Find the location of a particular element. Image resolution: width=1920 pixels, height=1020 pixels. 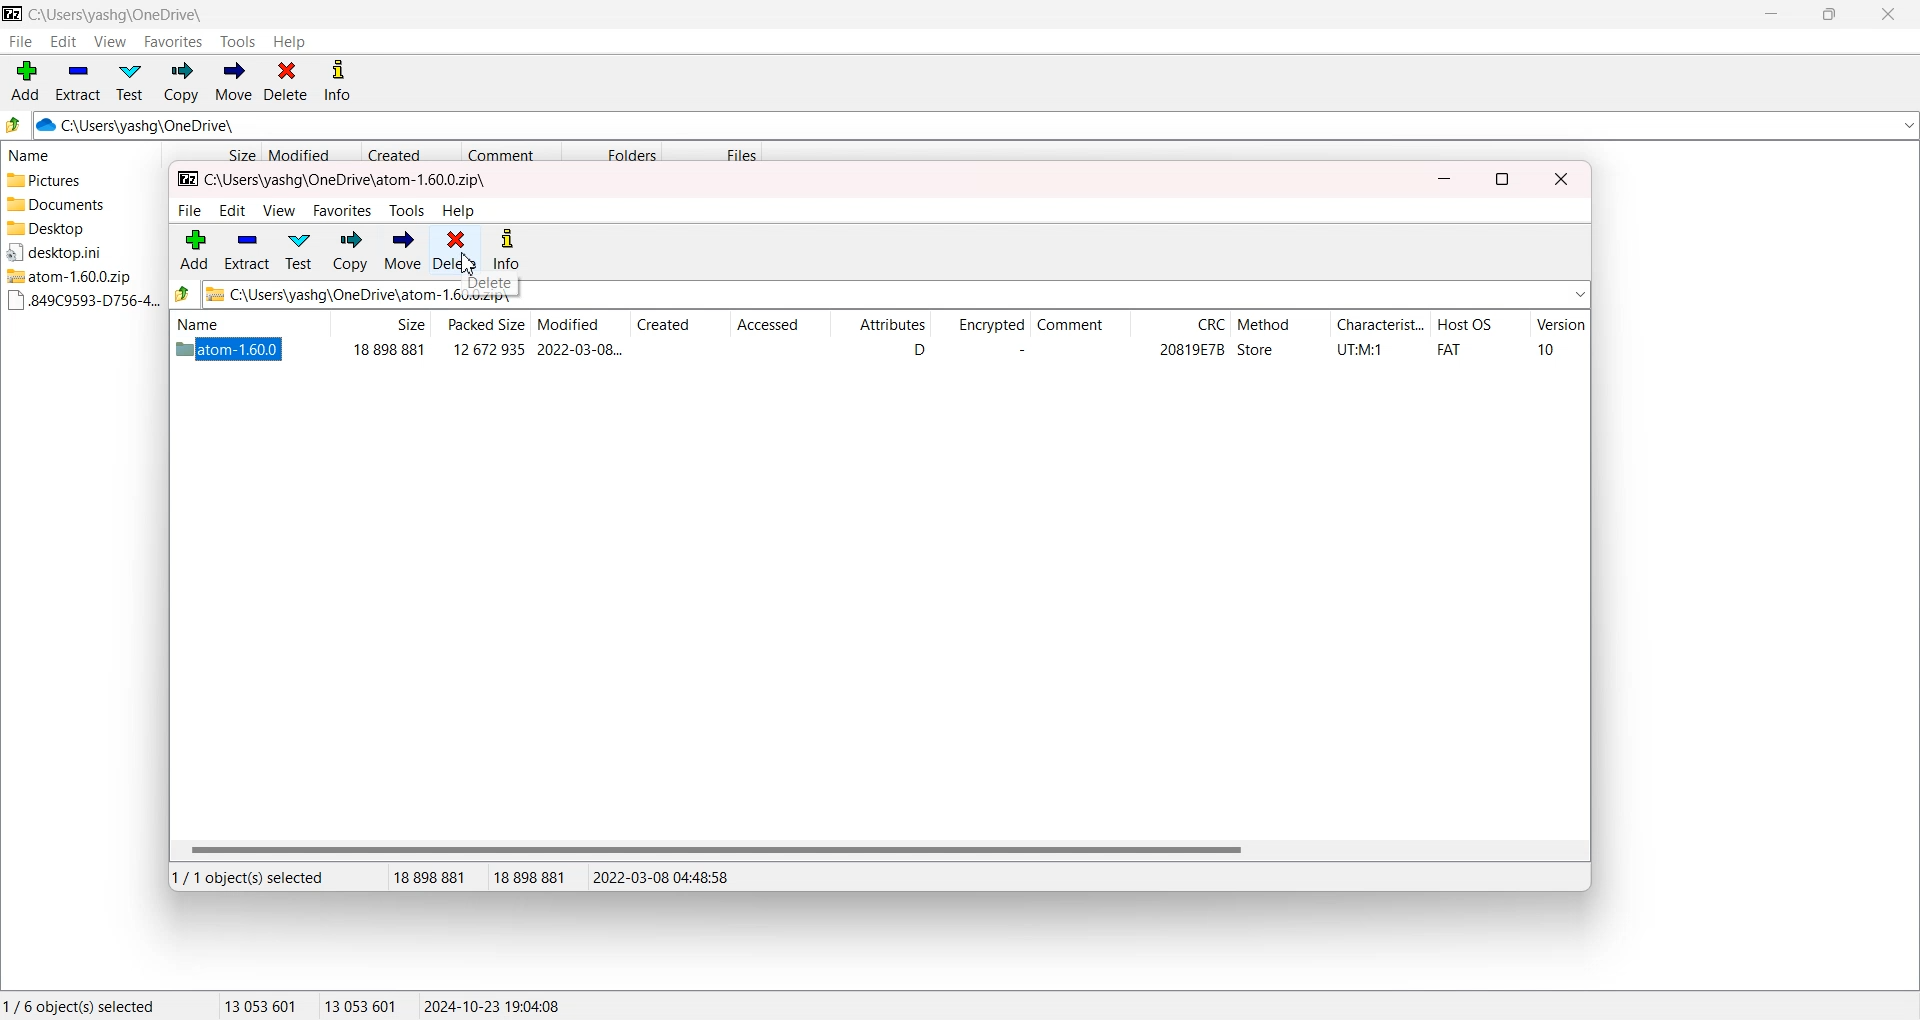

Delete is located at coordinates (286, 82).